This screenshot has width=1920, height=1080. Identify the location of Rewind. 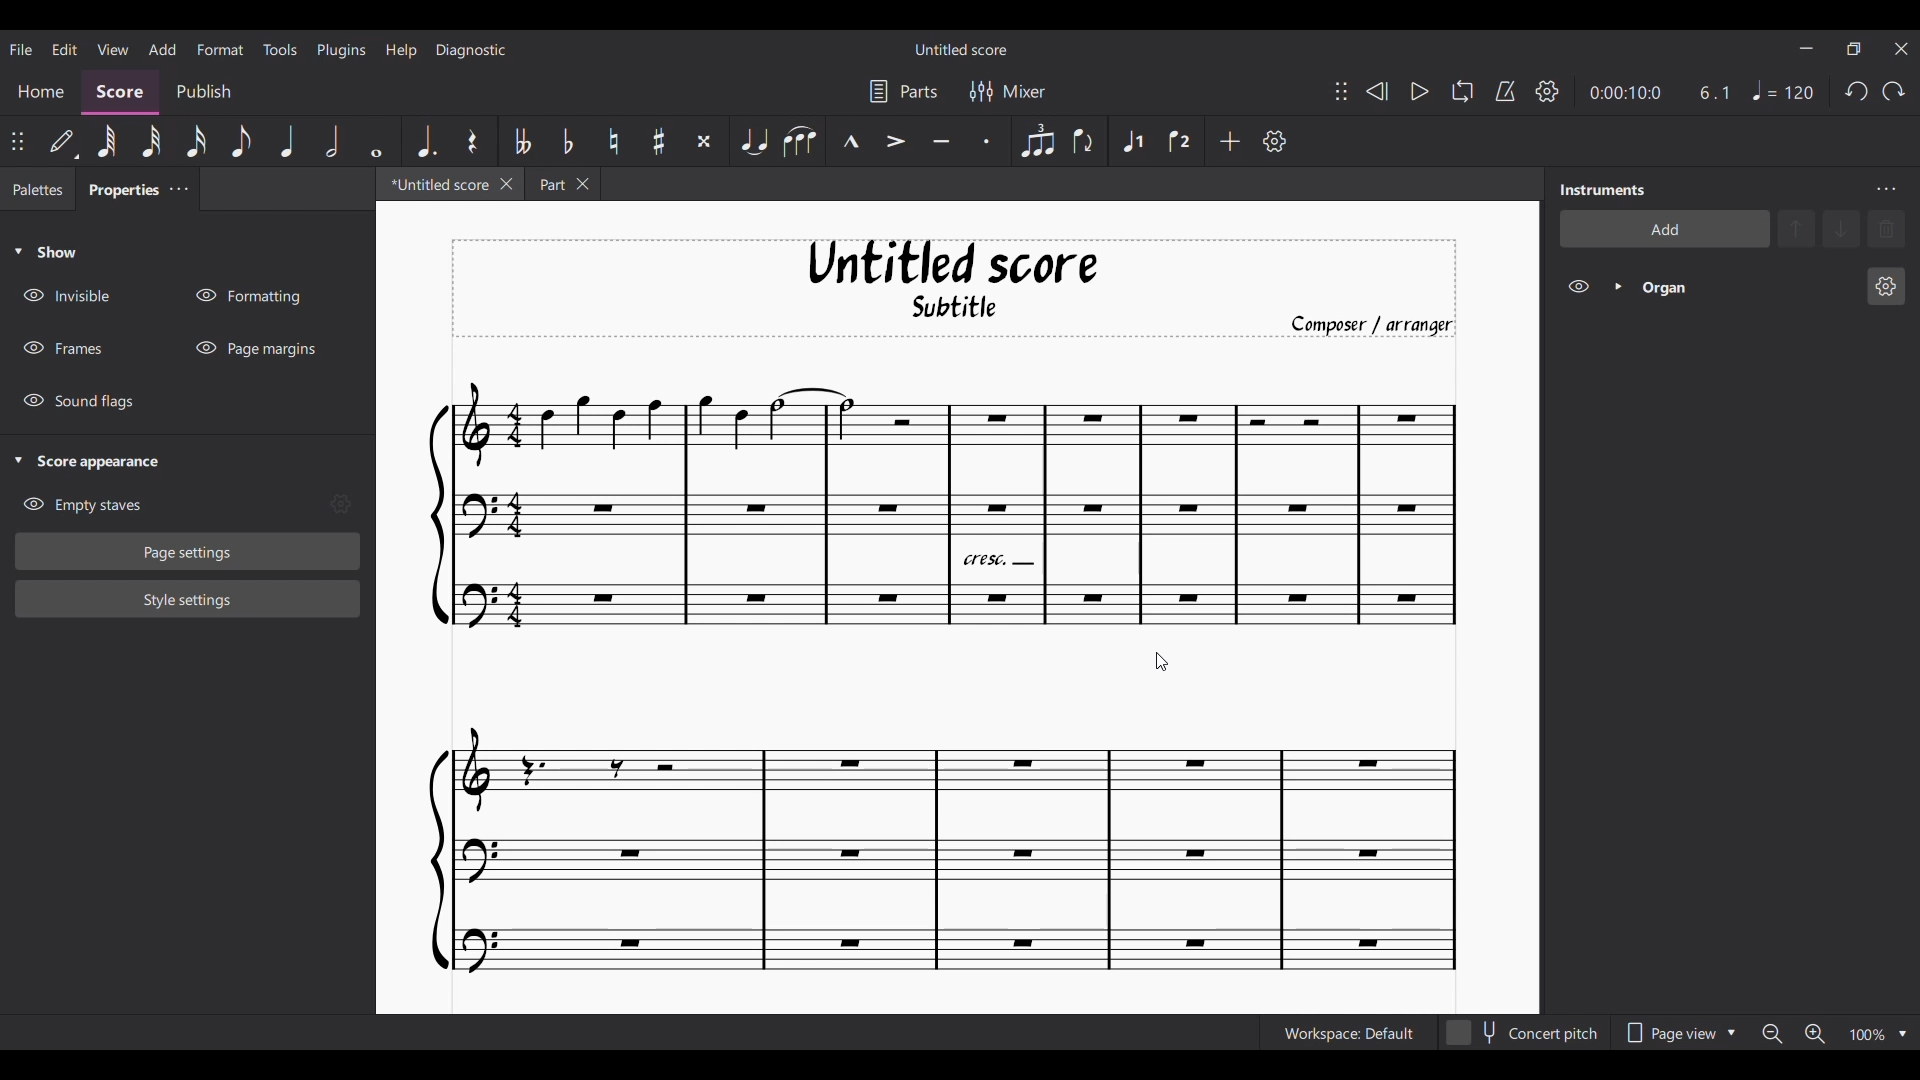
(1377, 91).